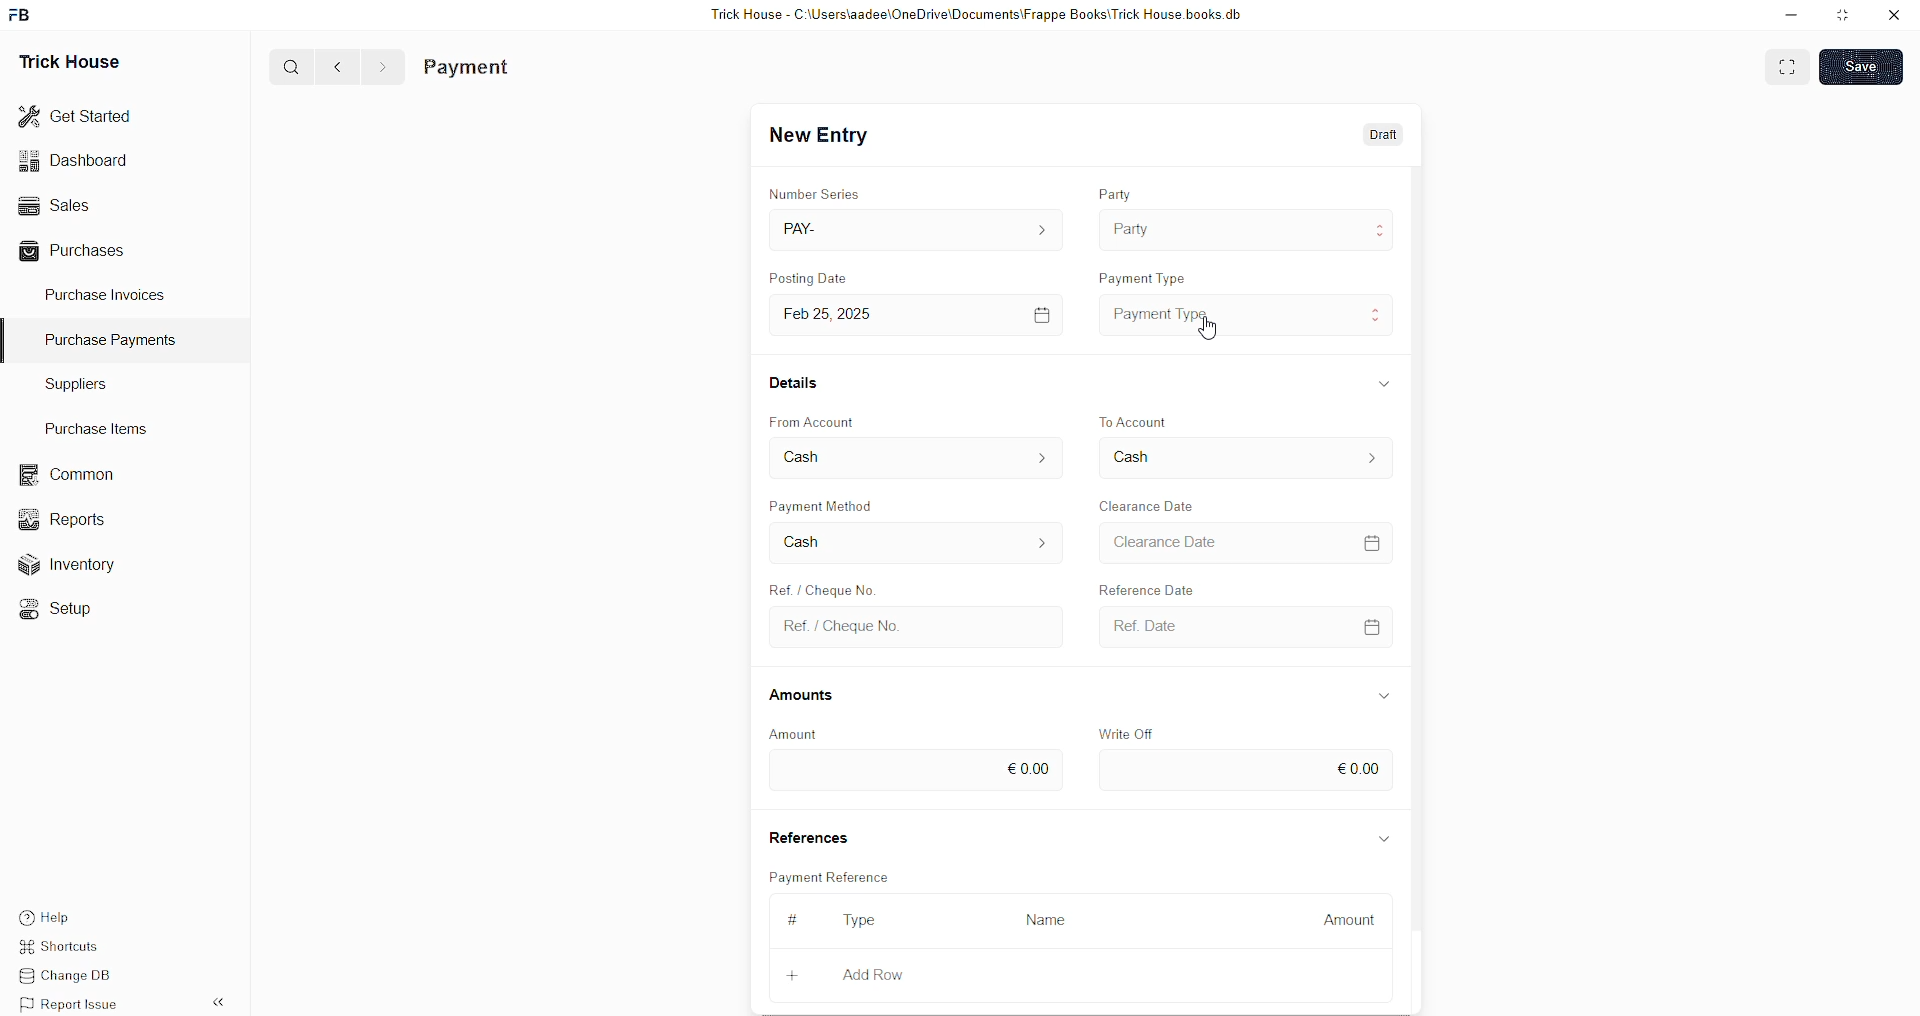 Image resolution: width=1920 pixels, height=1016 pixels. What do you see at coordinates (1149, 274) in the screenshot?
I see `Payment Type` at bounding box center [1149, 274].